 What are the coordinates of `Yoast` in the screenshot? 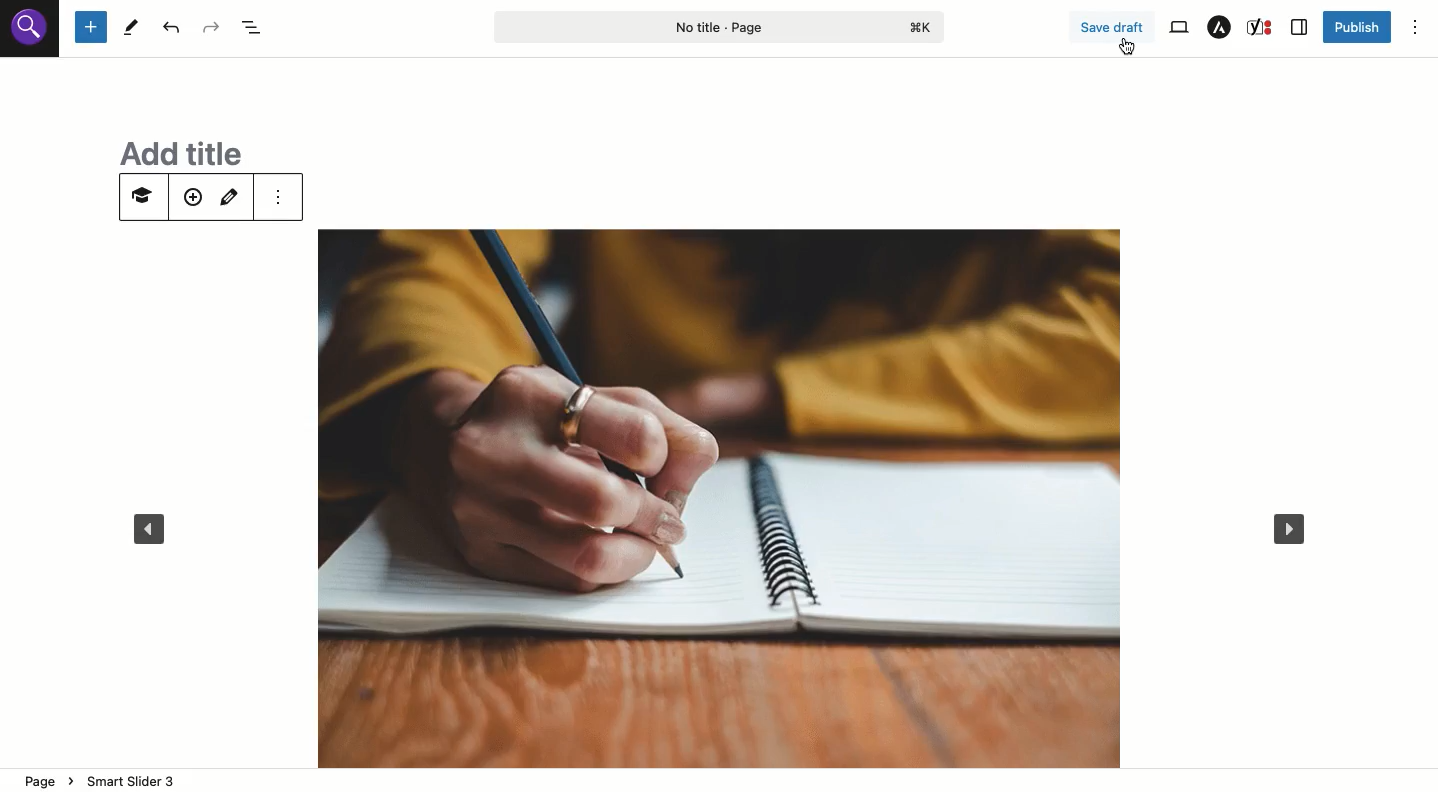 It's located at (1262, 27).